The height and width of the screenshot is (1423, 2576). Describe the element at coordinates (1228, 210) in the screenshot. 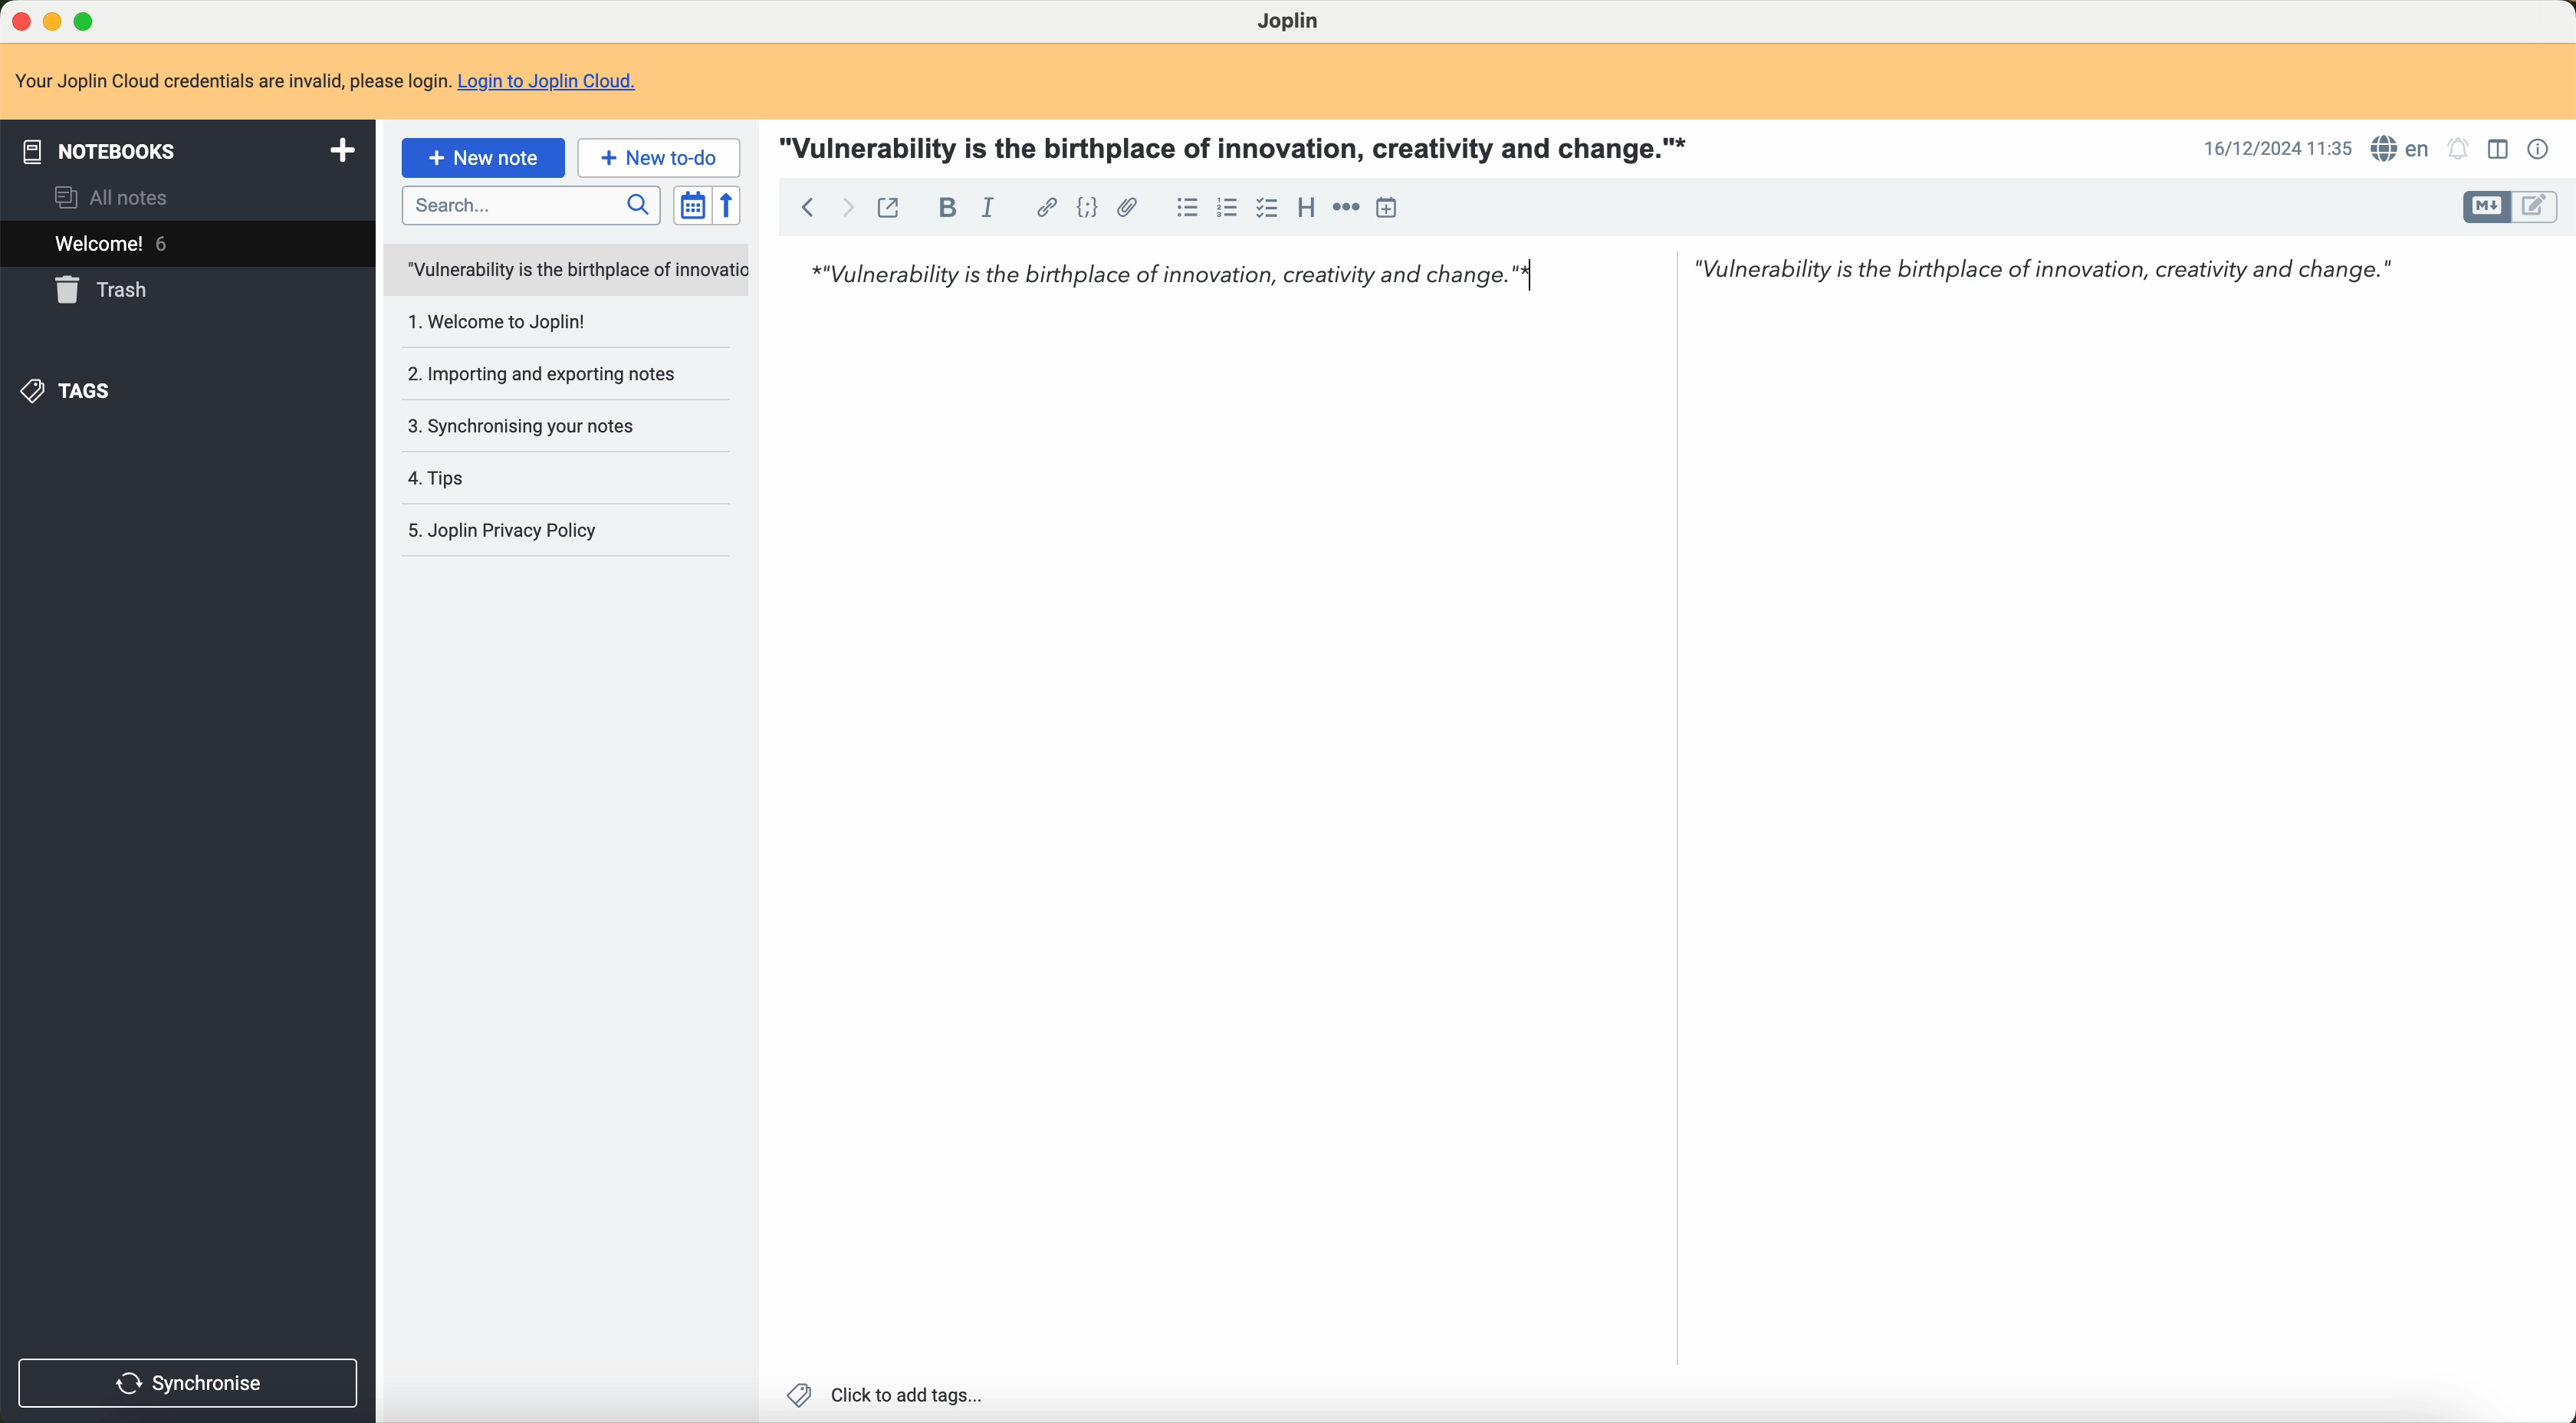

I see `numbered list` at that location.